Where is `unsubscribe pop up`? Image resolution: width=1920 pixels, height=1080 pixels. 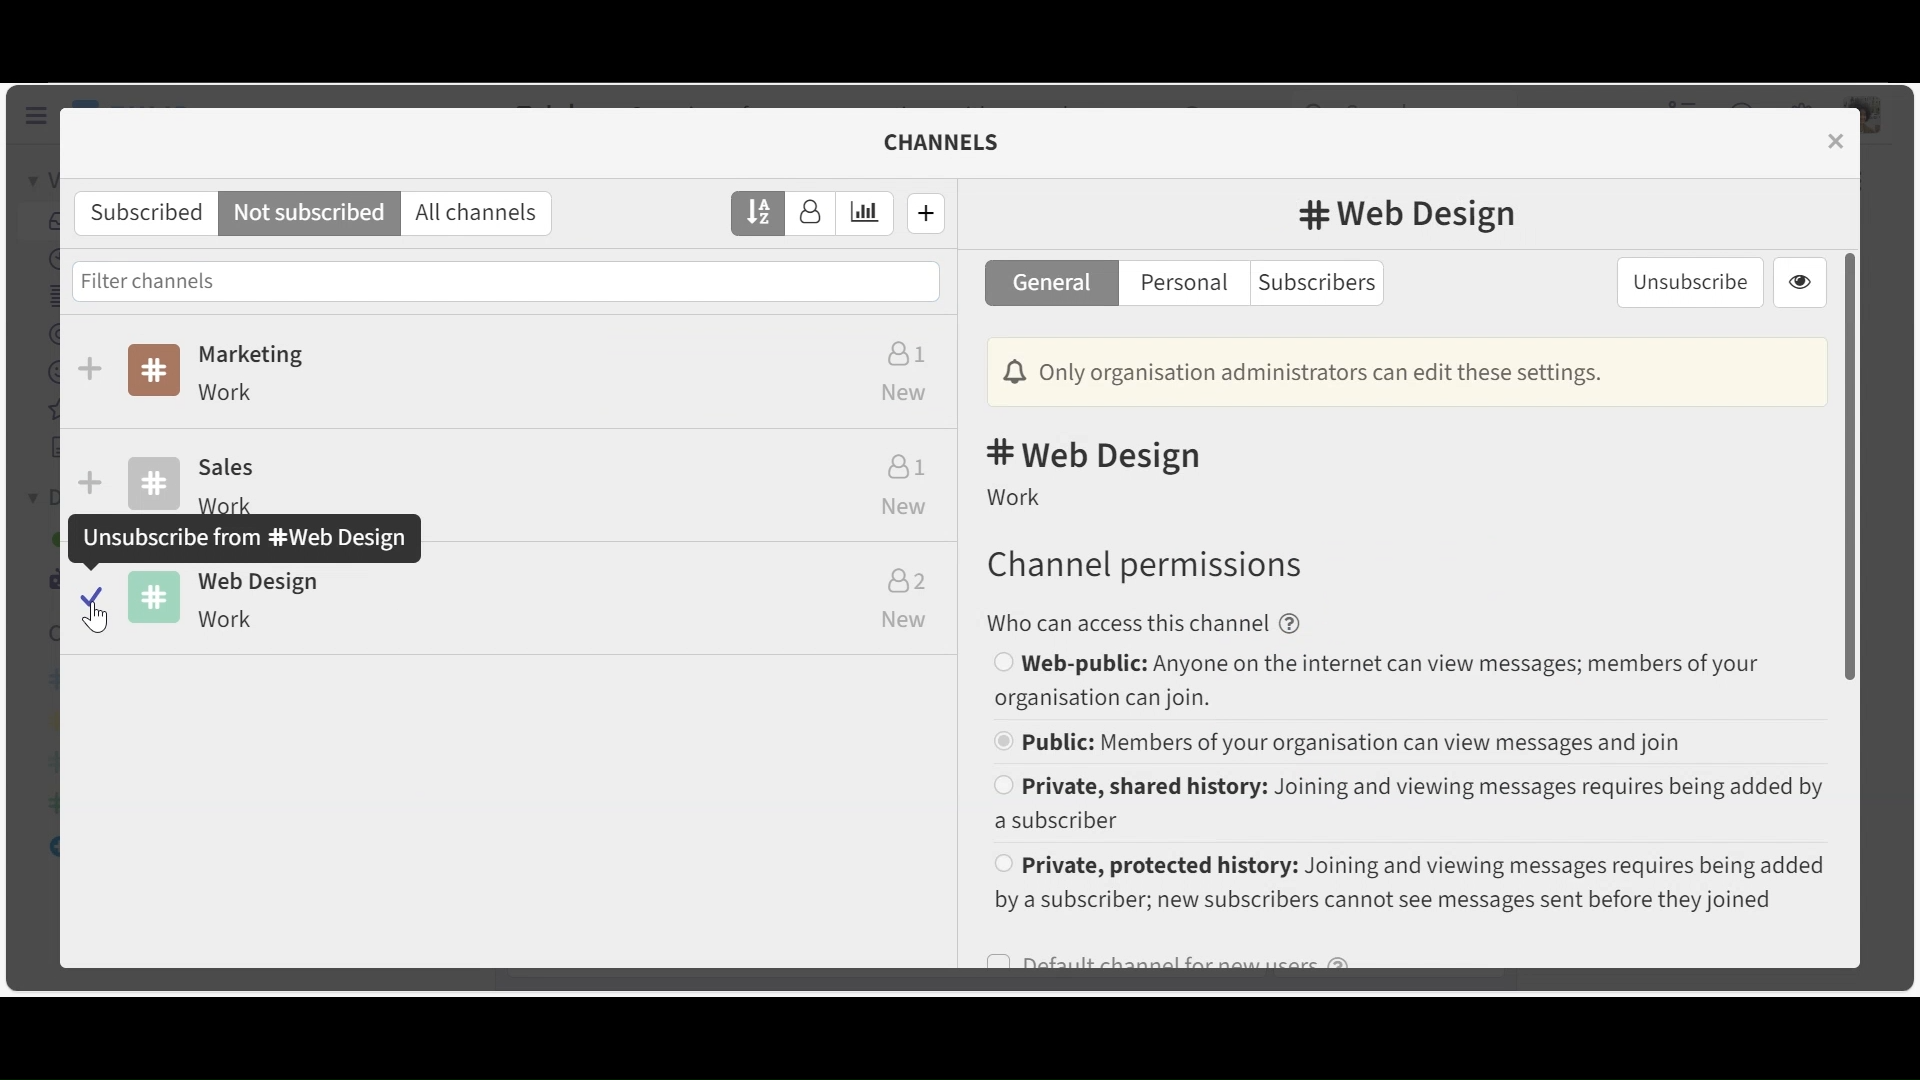 unsubscribe pop up is located at coordinates (242, 537).